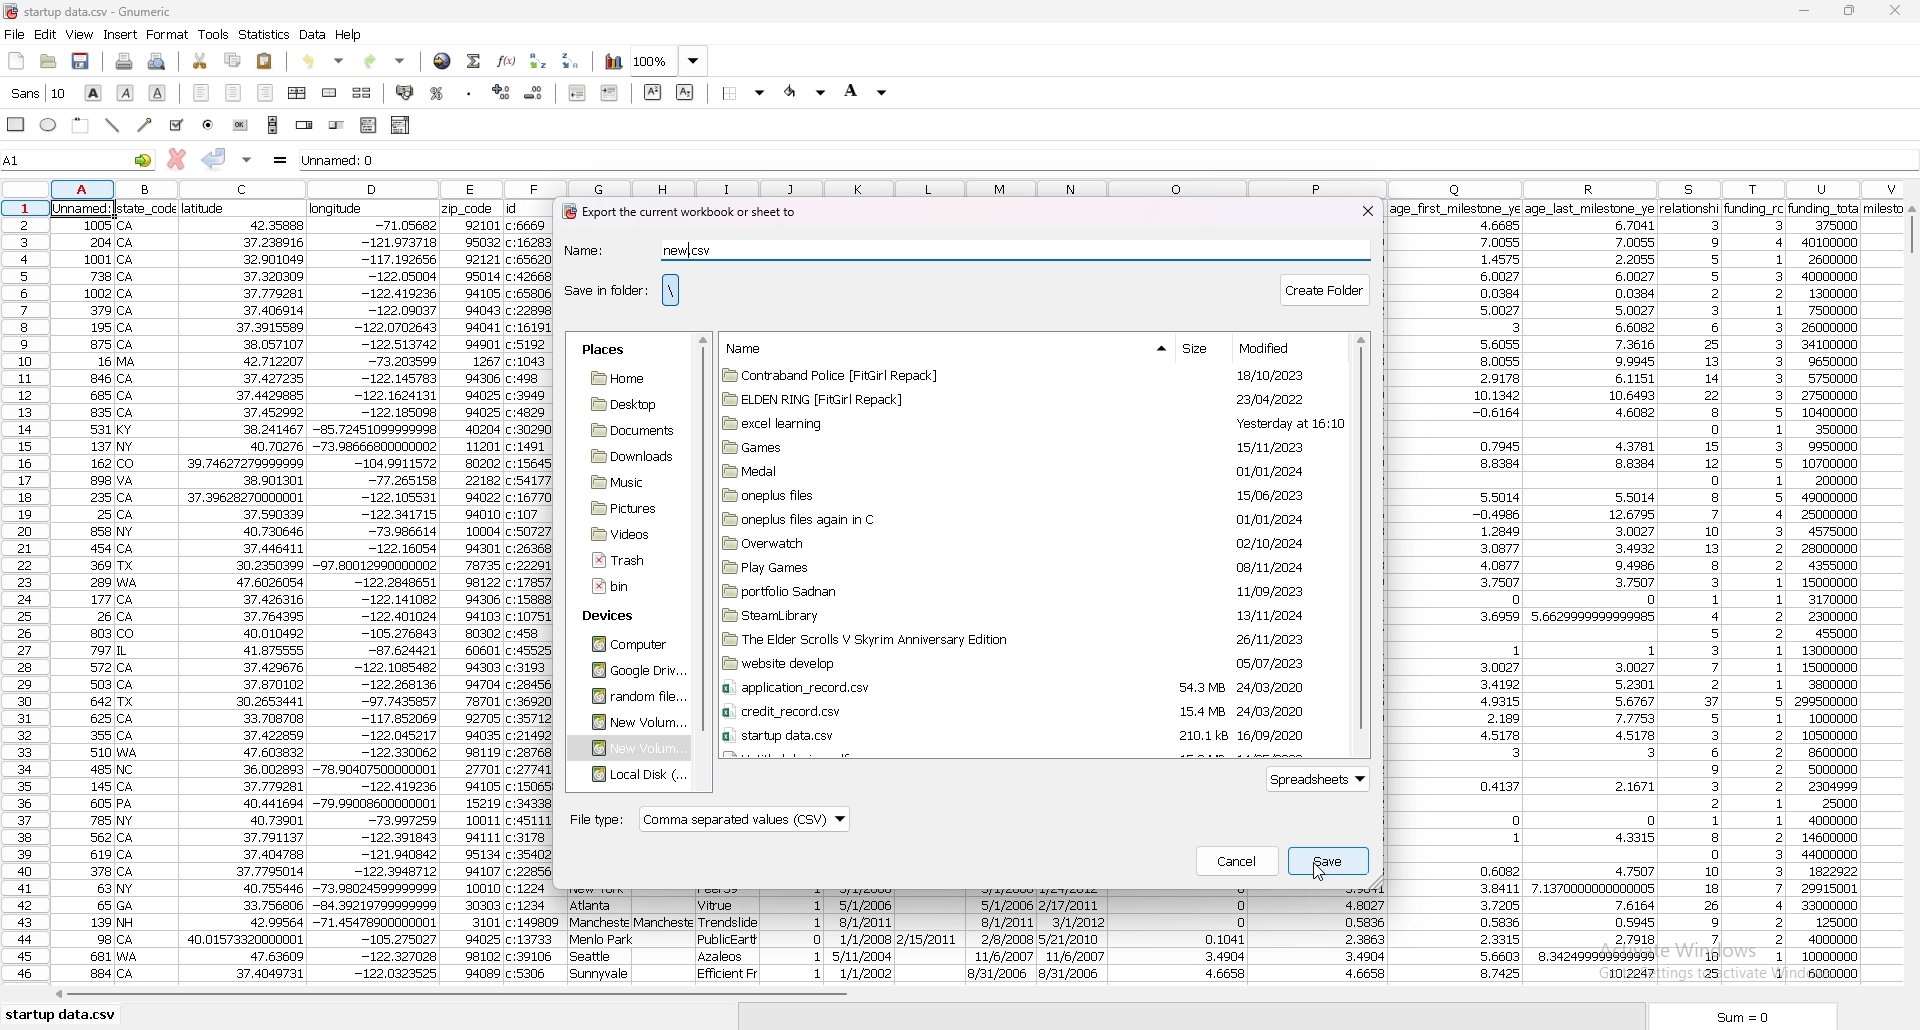 The height and width of the screenshot is (1030, 1920). Describe the element at coordinates (80, 34) in the screenshot. I see `view` at that location.